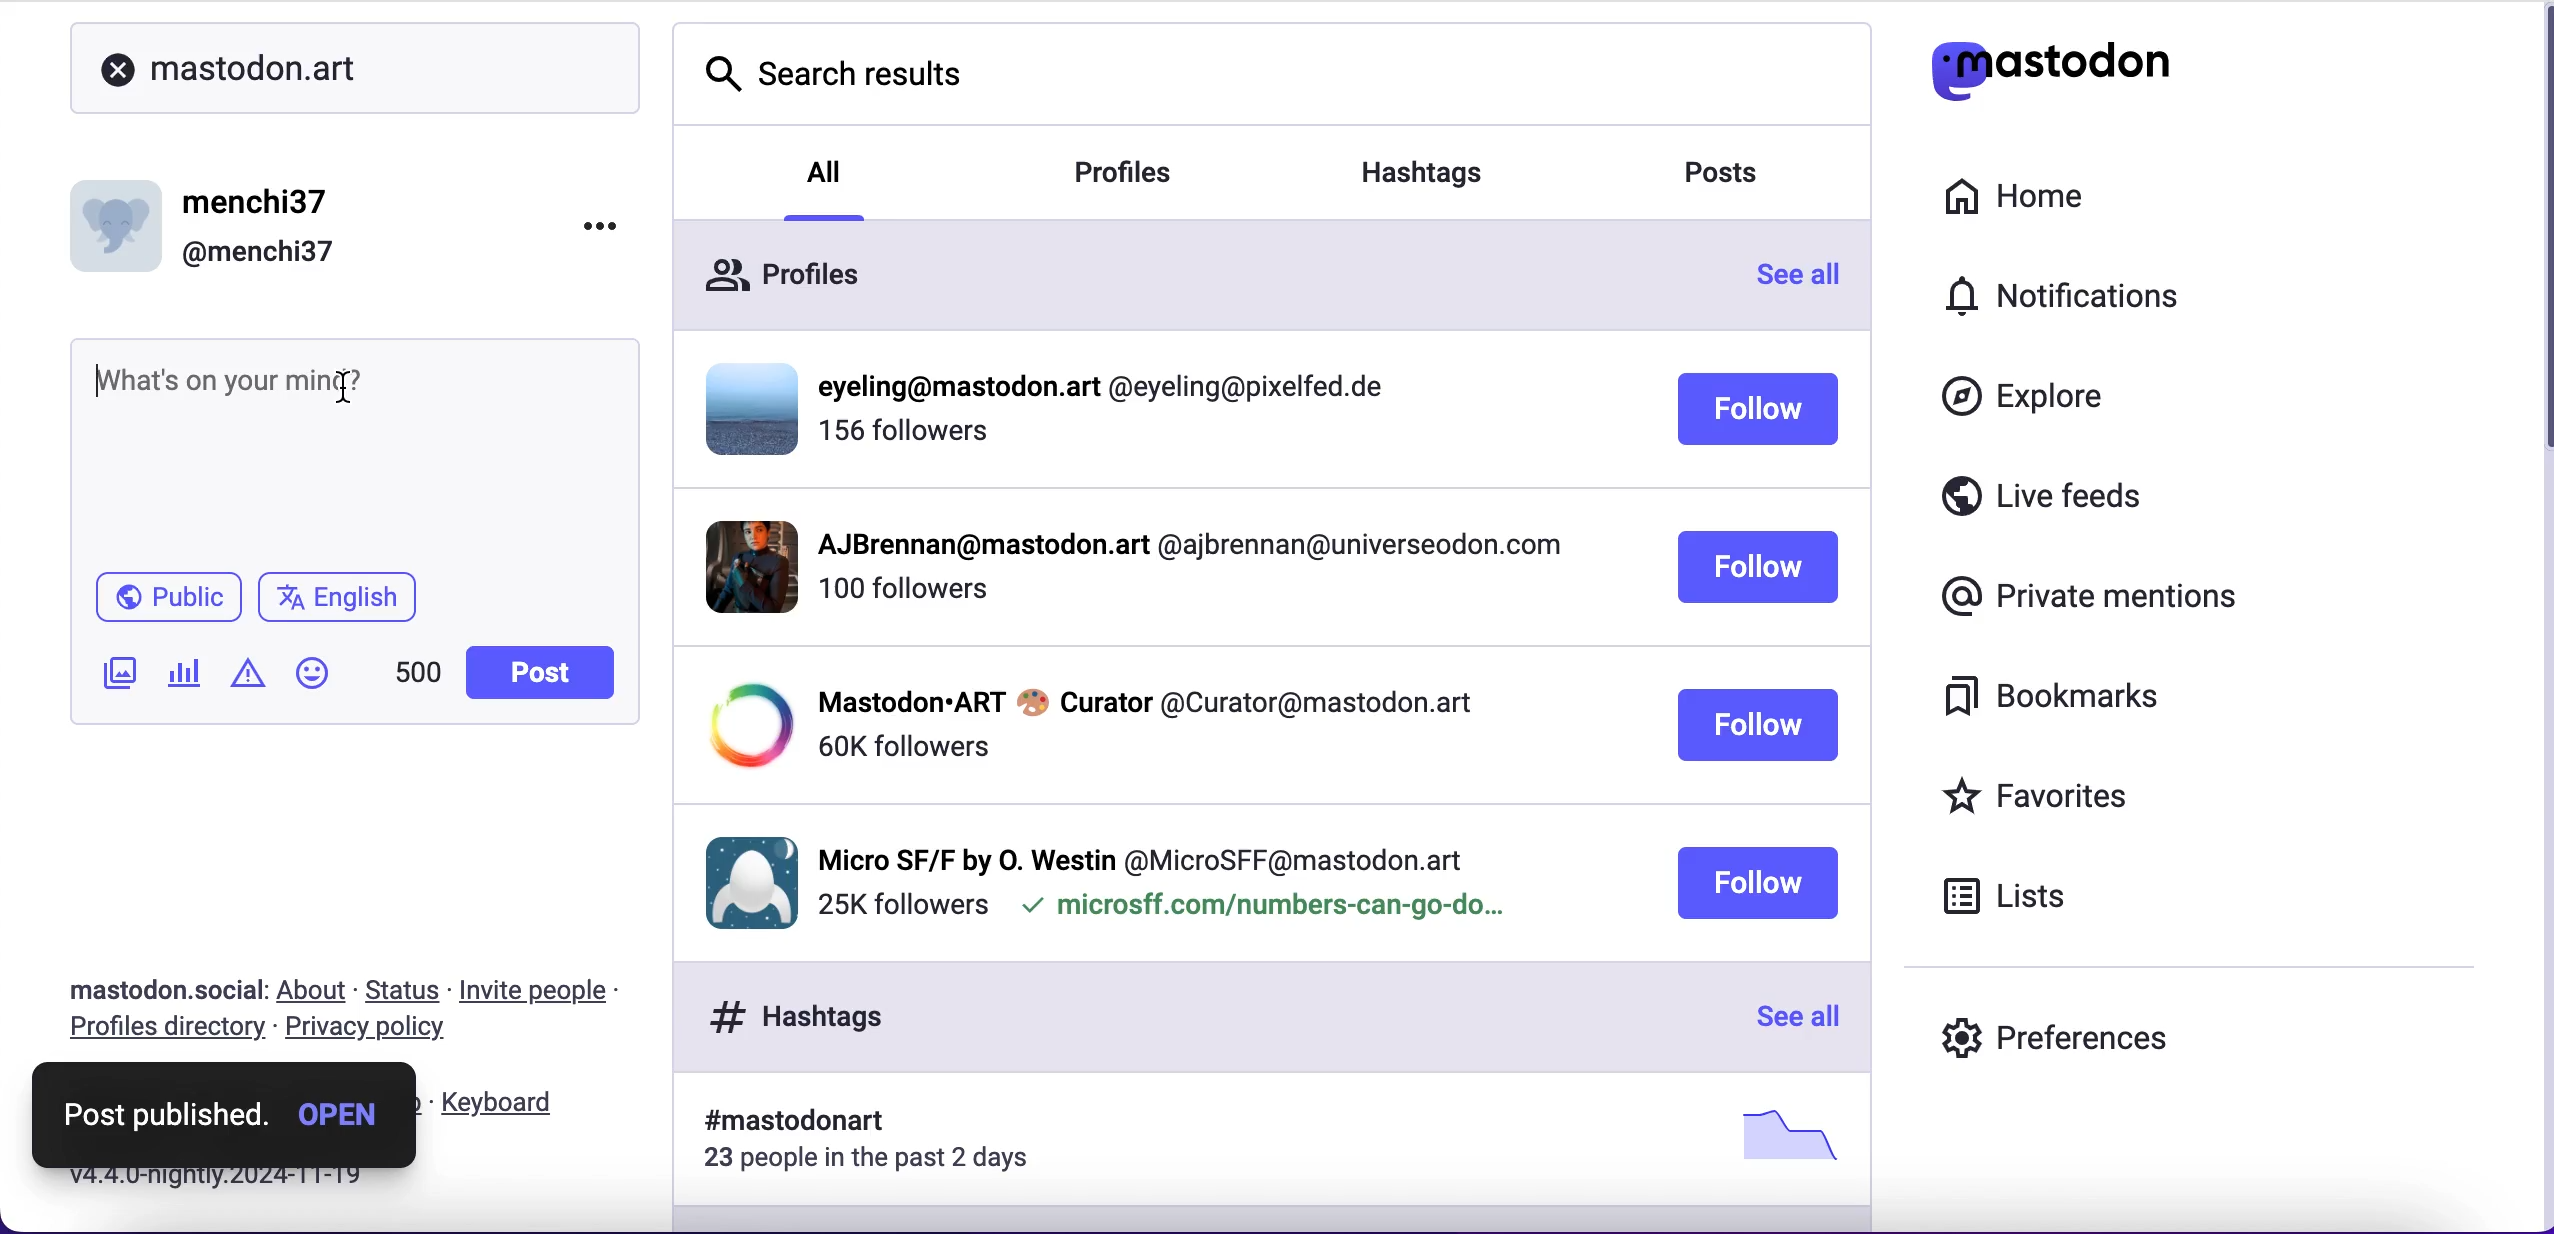 The height and width of the screenshot is (1234, 2554). Describe the element at coordinates (2074, 293) in the screenshot. I see `notifications` at that location.